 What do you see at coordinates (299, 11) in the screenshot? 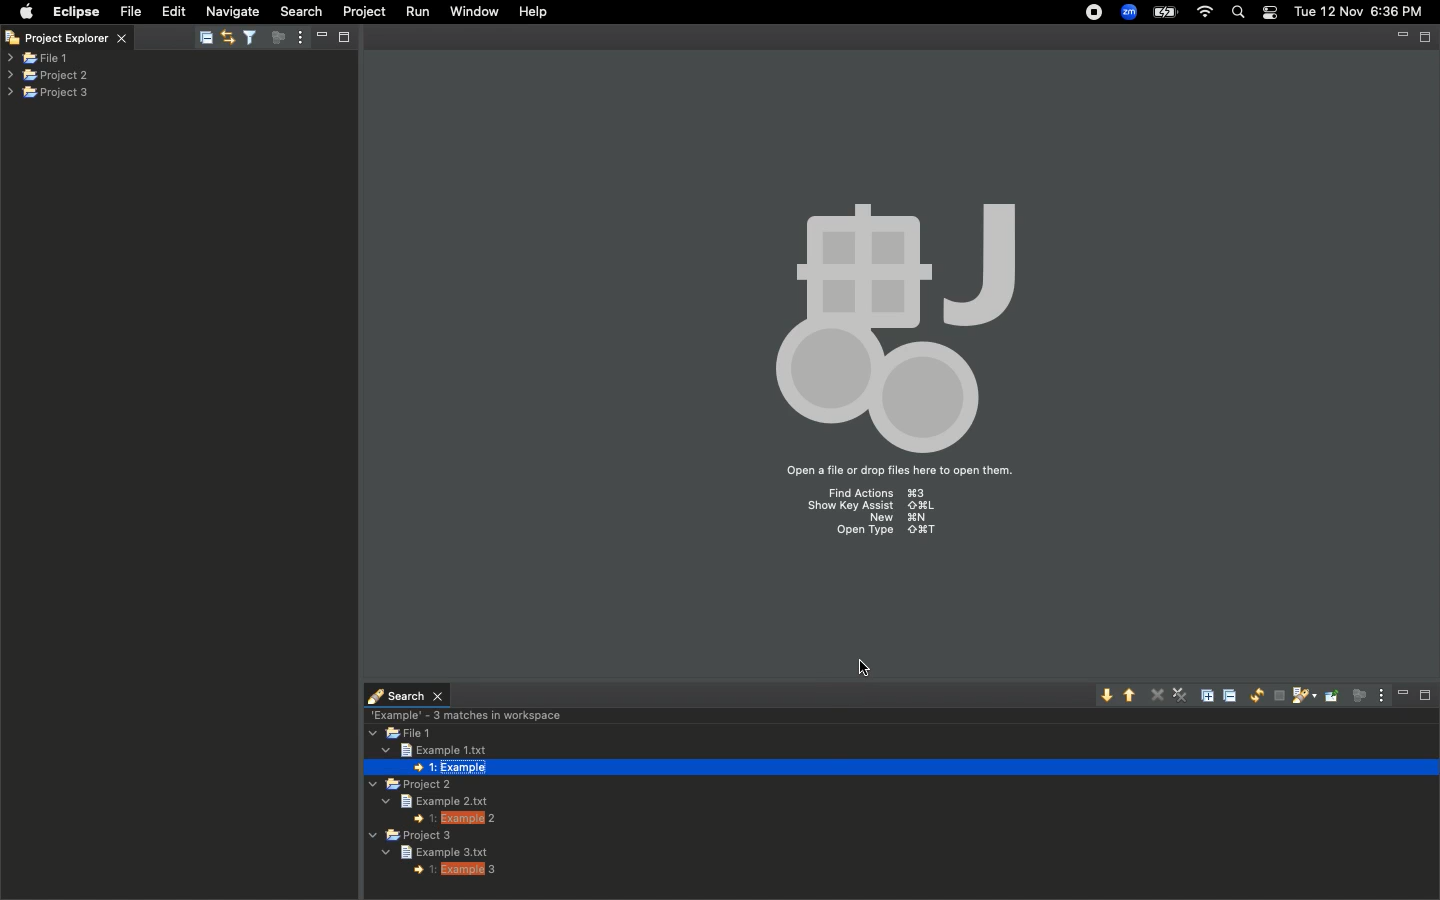
I see `Search` at bounding box center [299, 11].